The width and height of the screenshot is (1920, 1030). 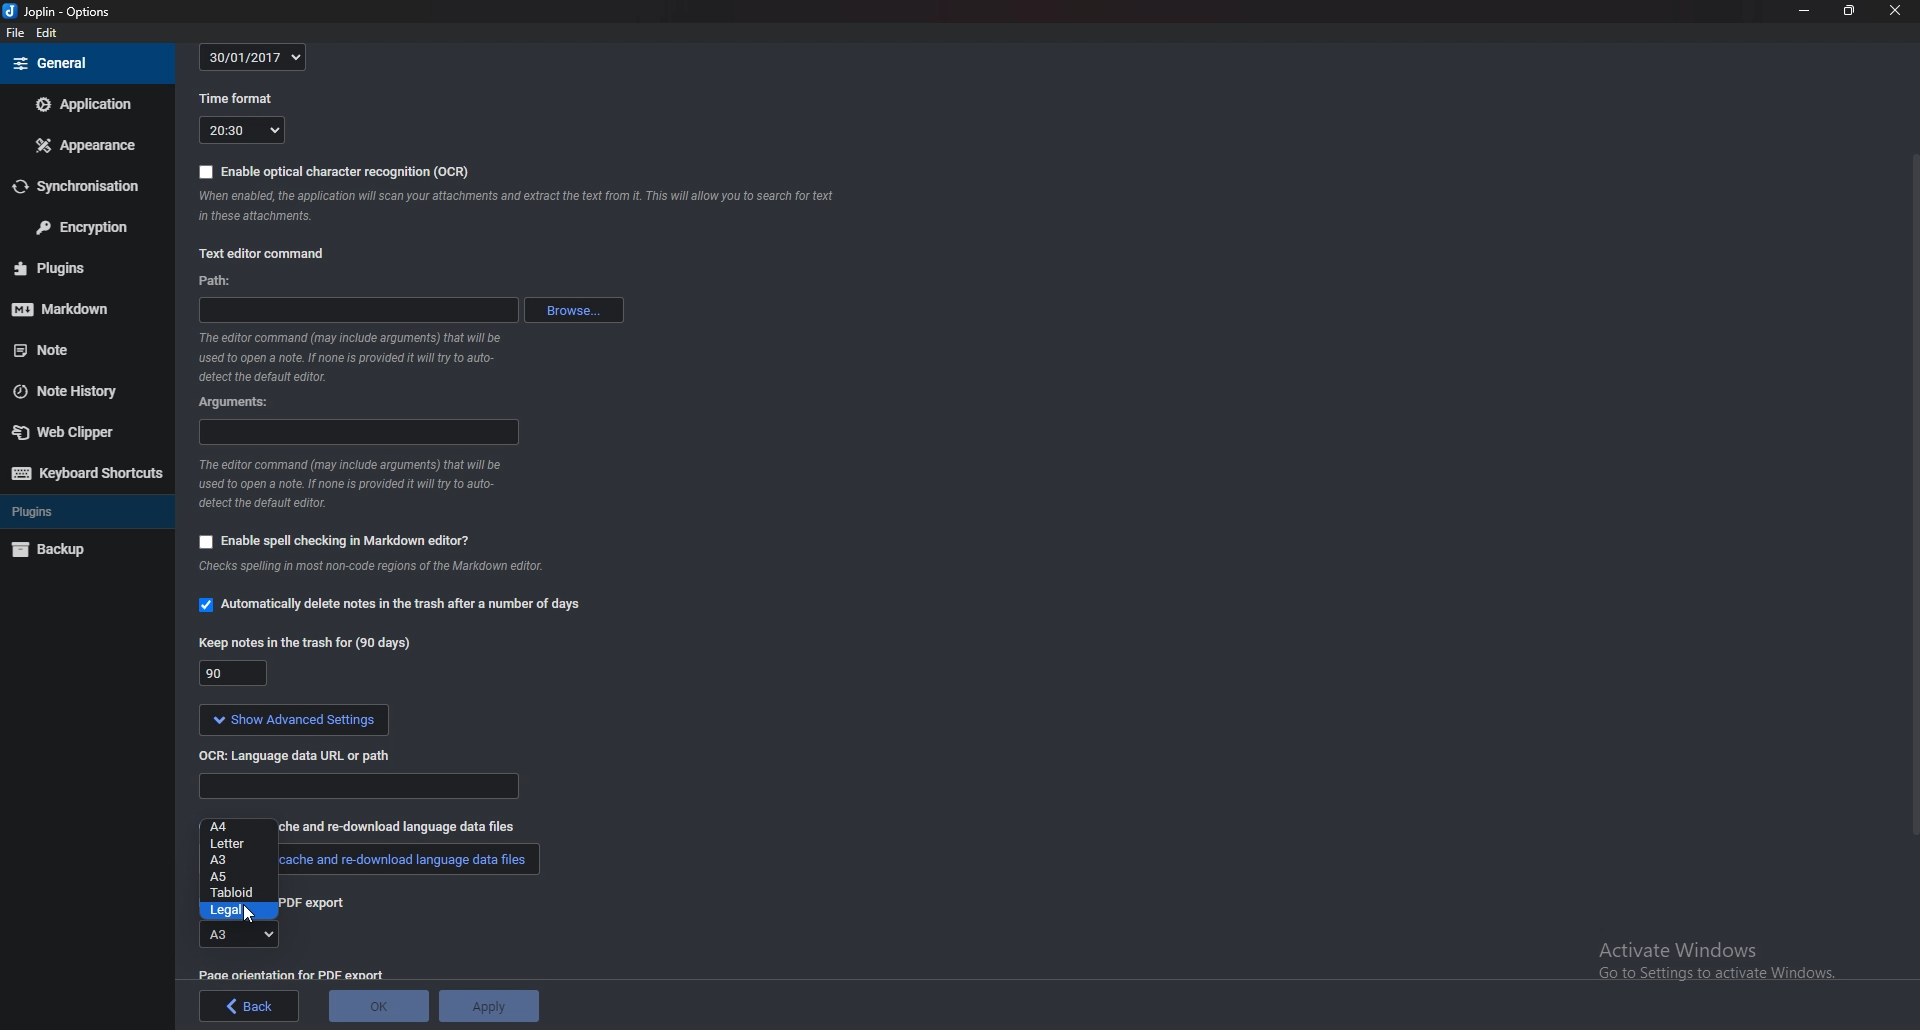 I want to click on activate windows, so click(x=1719, y=954).